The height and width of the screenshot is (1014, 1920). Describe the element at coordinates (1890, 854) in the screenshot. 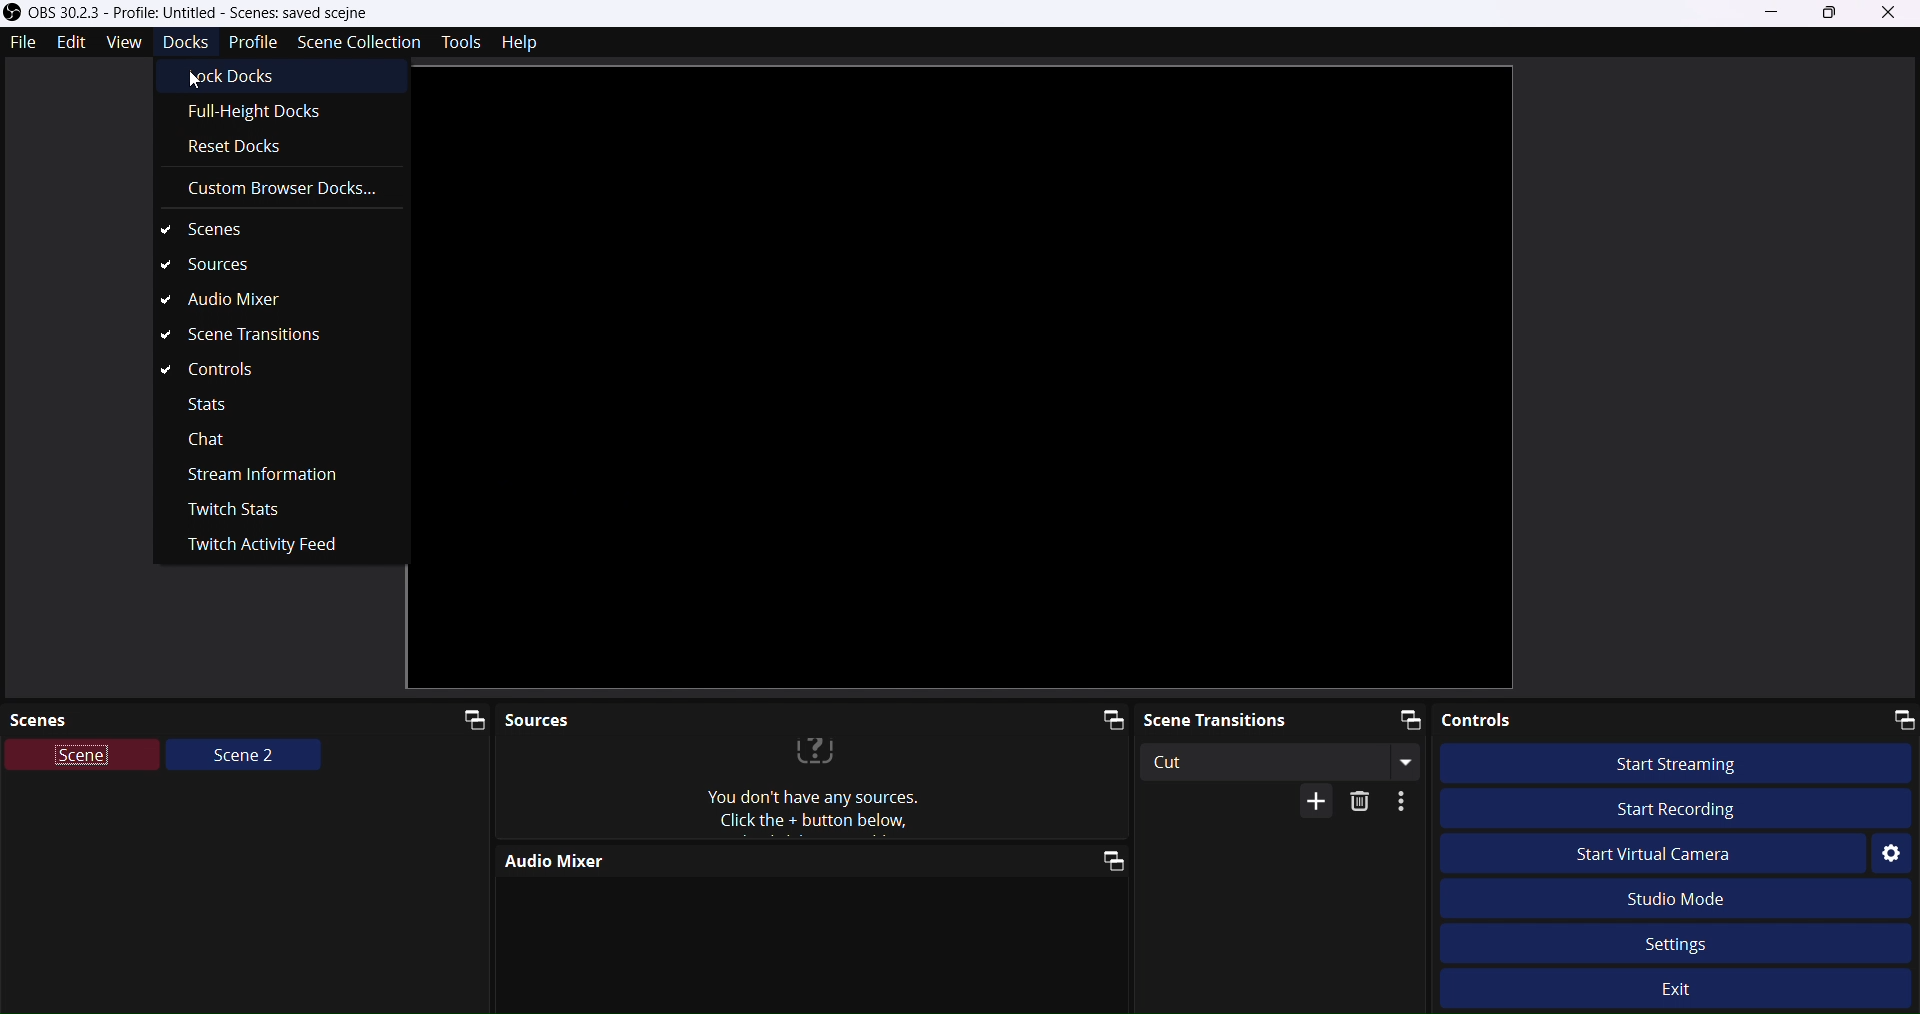

I see `Settings` at that location.